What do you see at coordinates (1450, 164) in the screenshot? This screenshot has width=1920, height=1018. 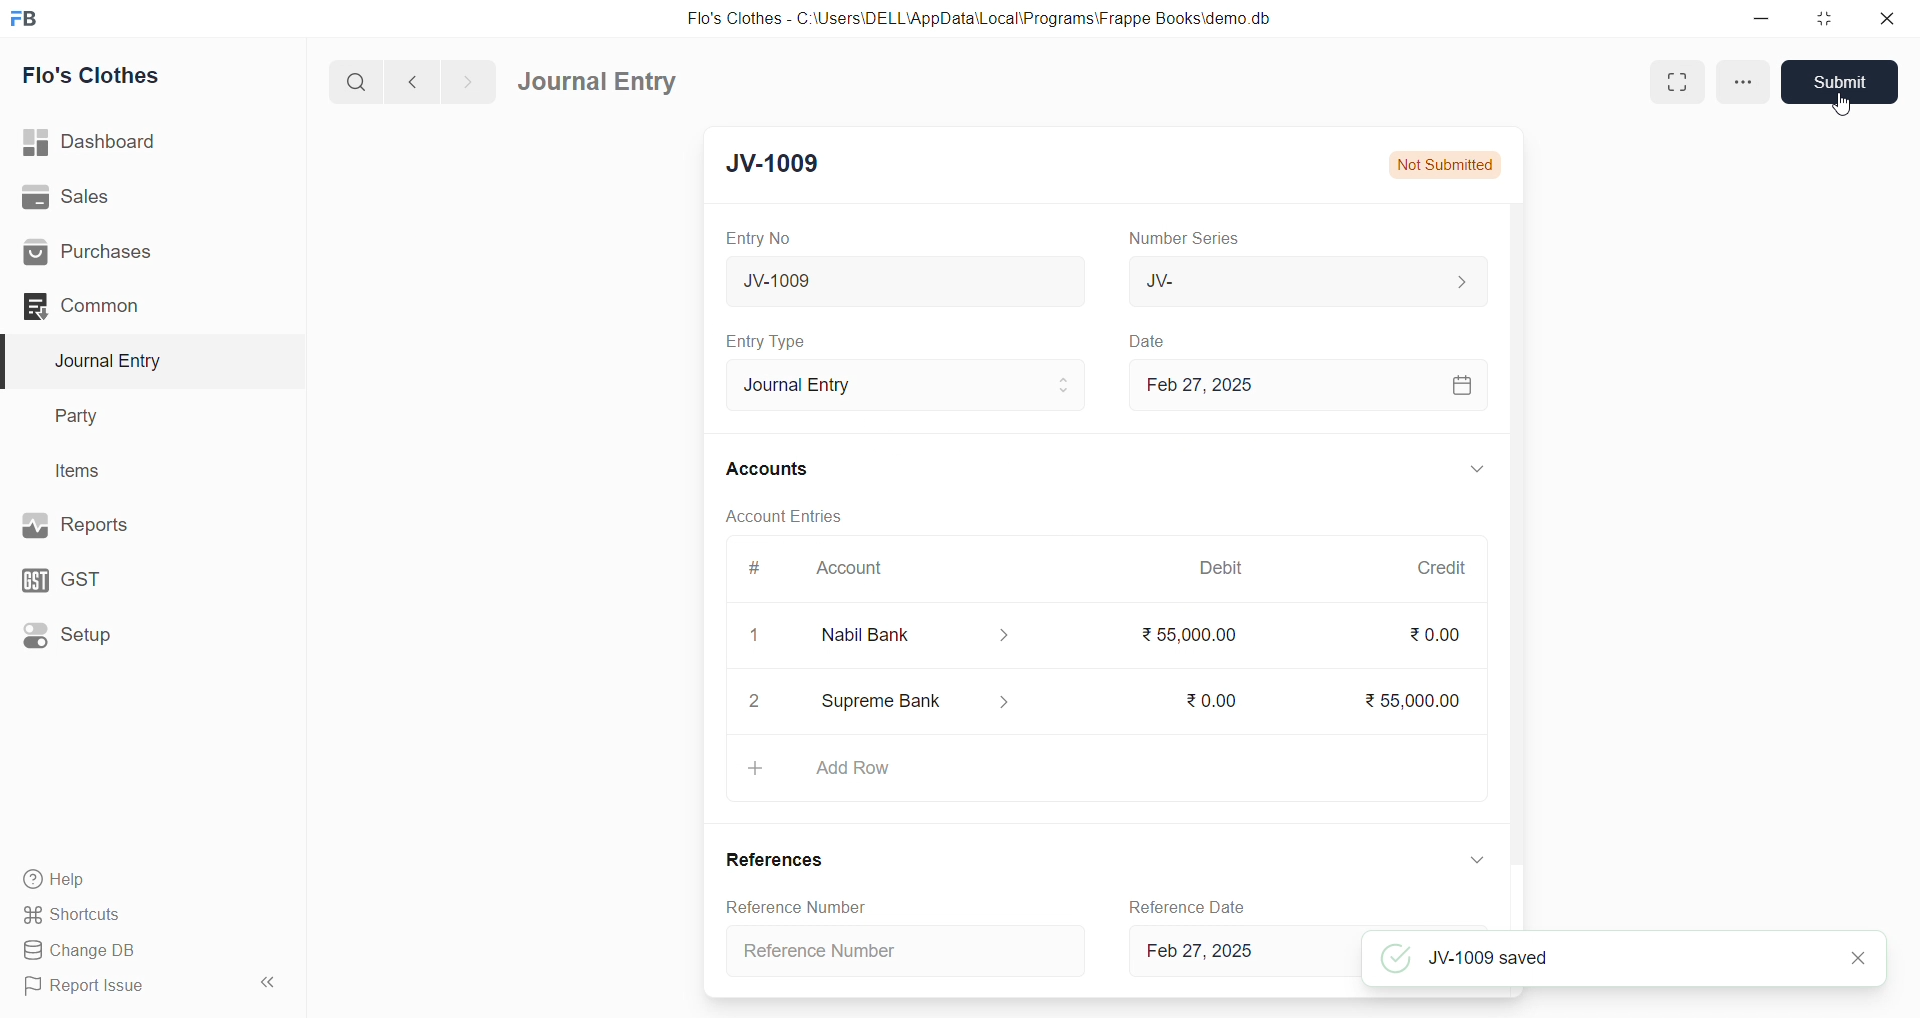 I see `Not Submitted` at bounding box center [1450, 164].